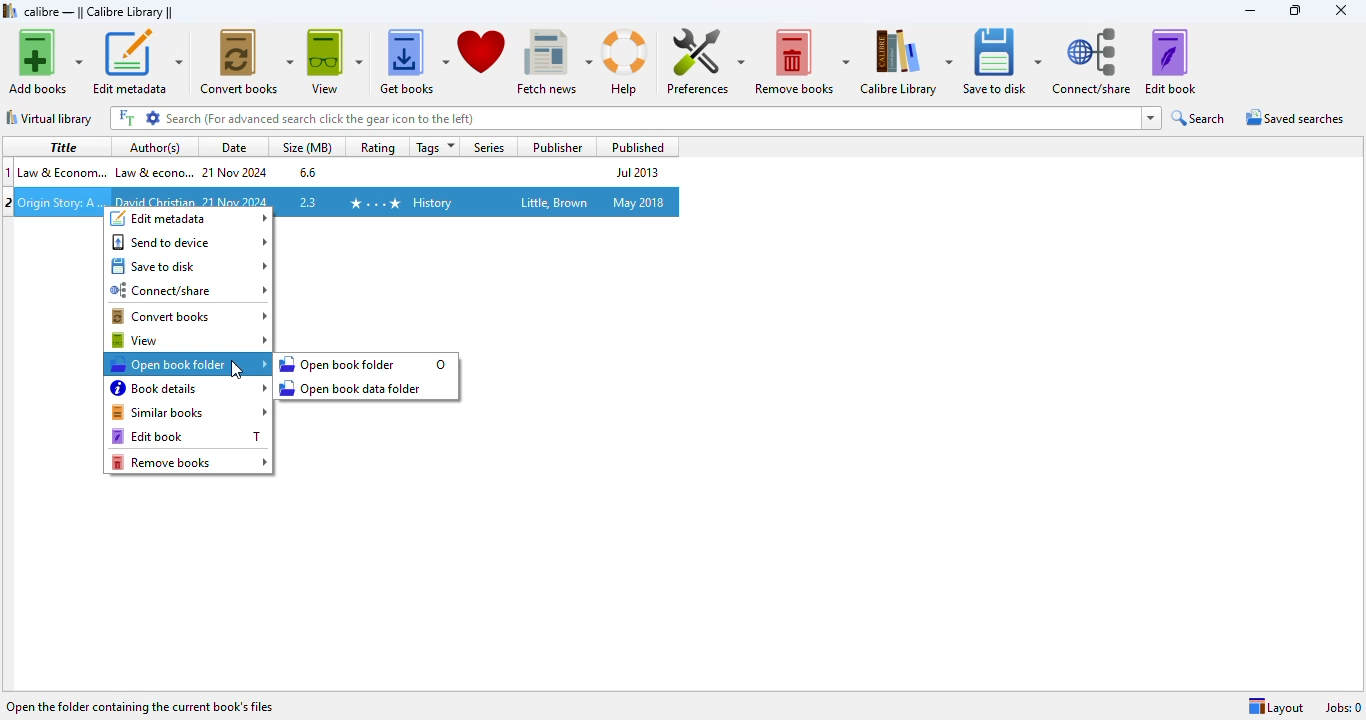  I want to click on may 2018, so click(638, 202).